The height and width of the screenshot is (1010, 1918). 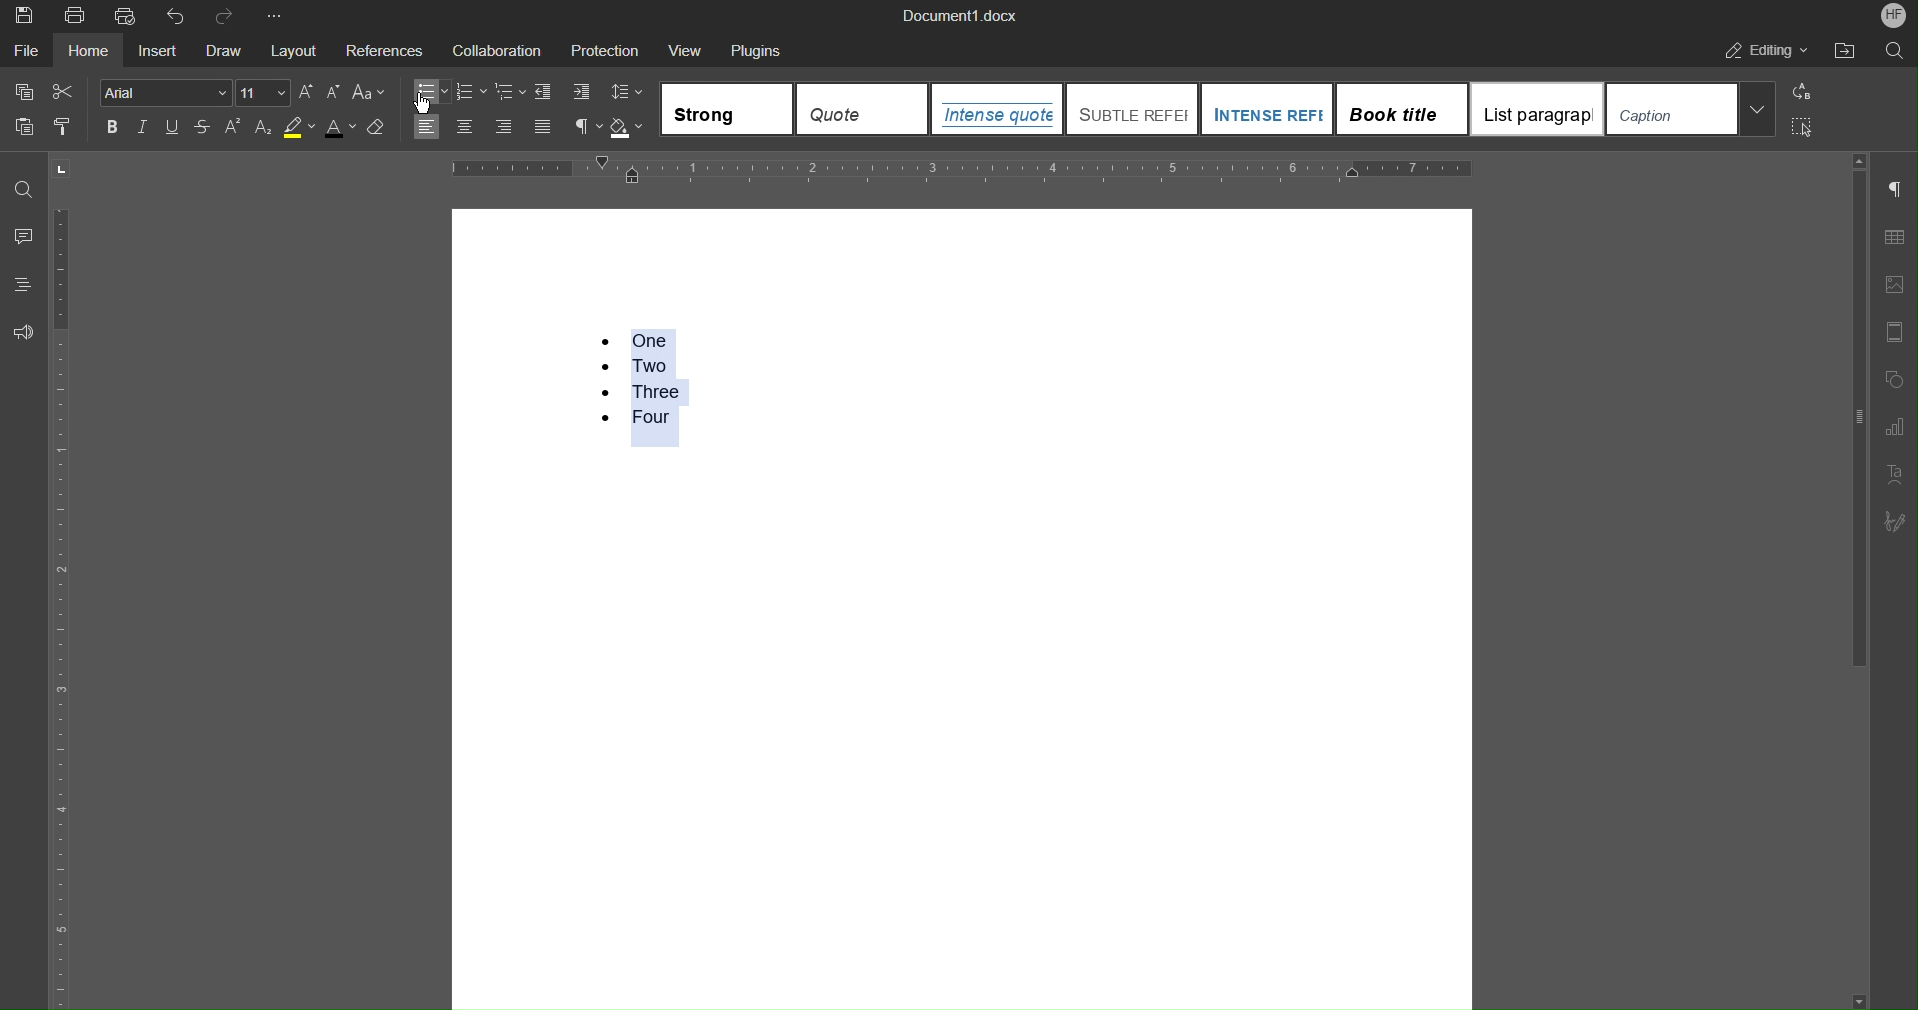 I want to click on Numbered List, so click(x=635, y=378).